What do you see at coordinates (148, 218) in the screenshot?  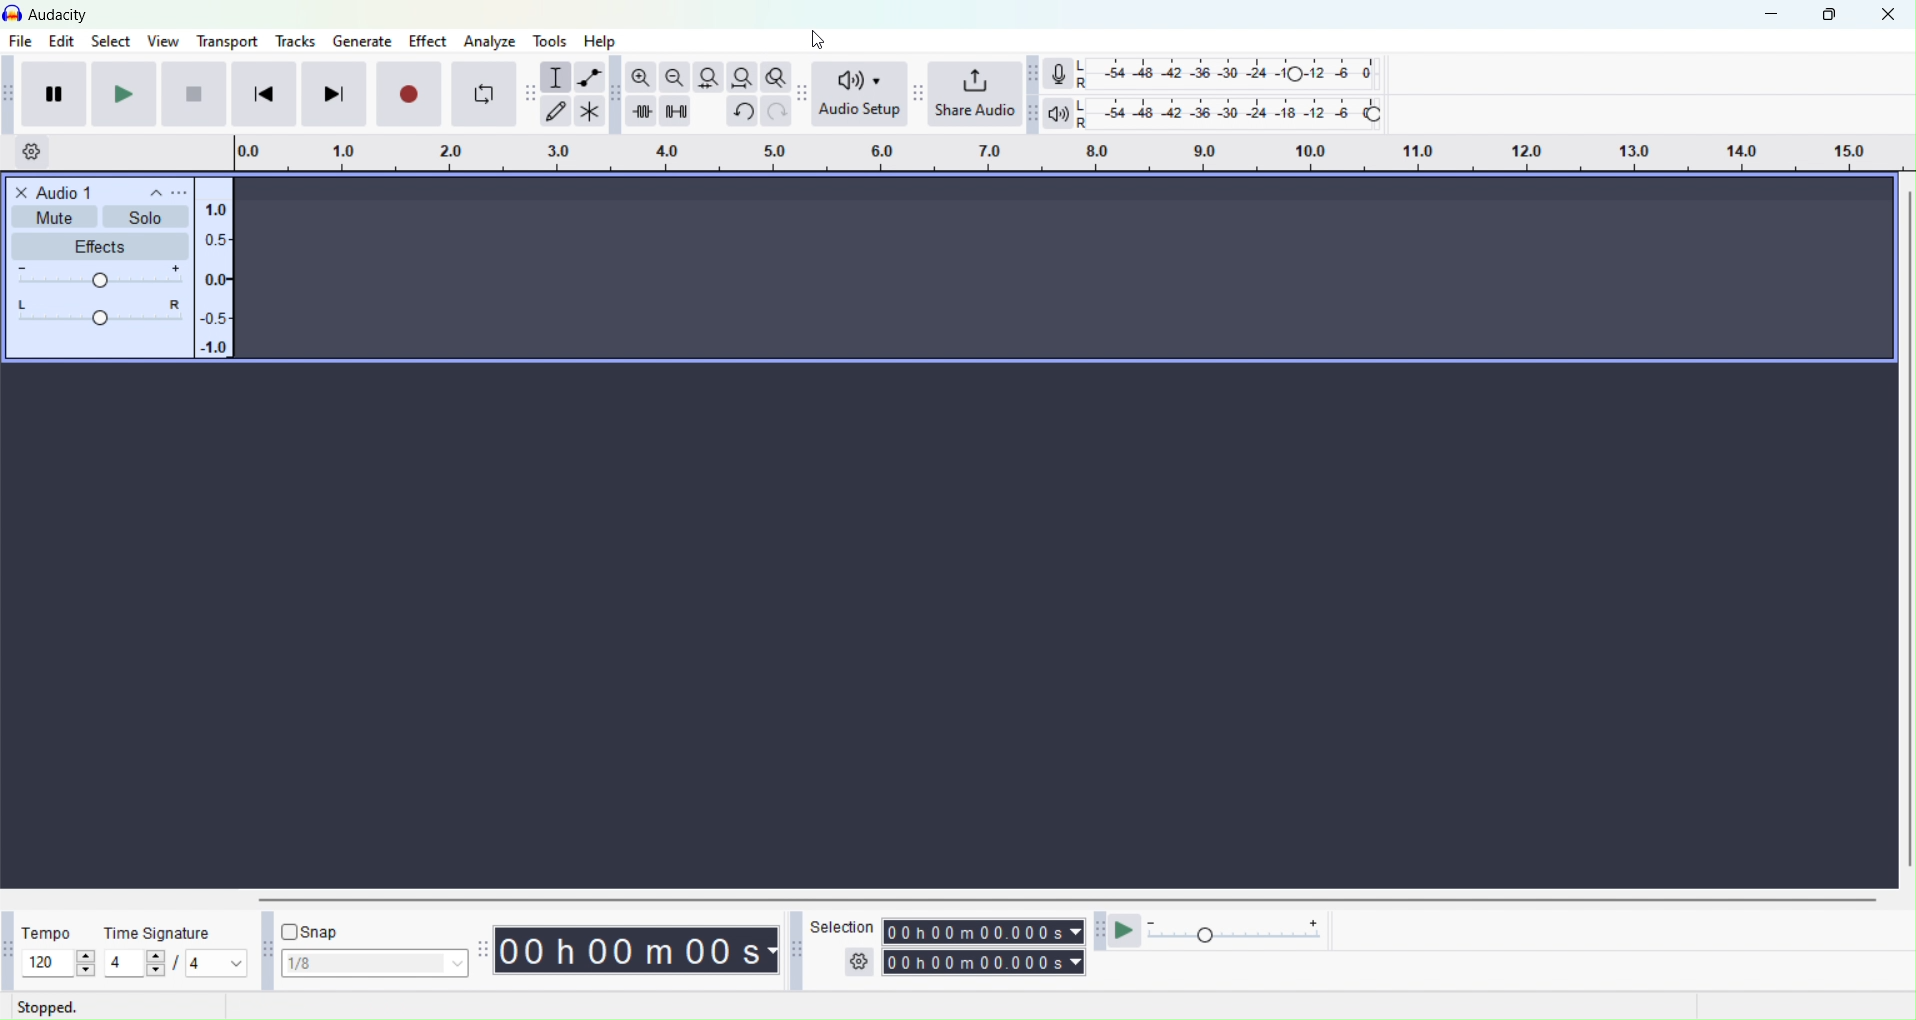 I see `solo` at bounding box center [148, 218].